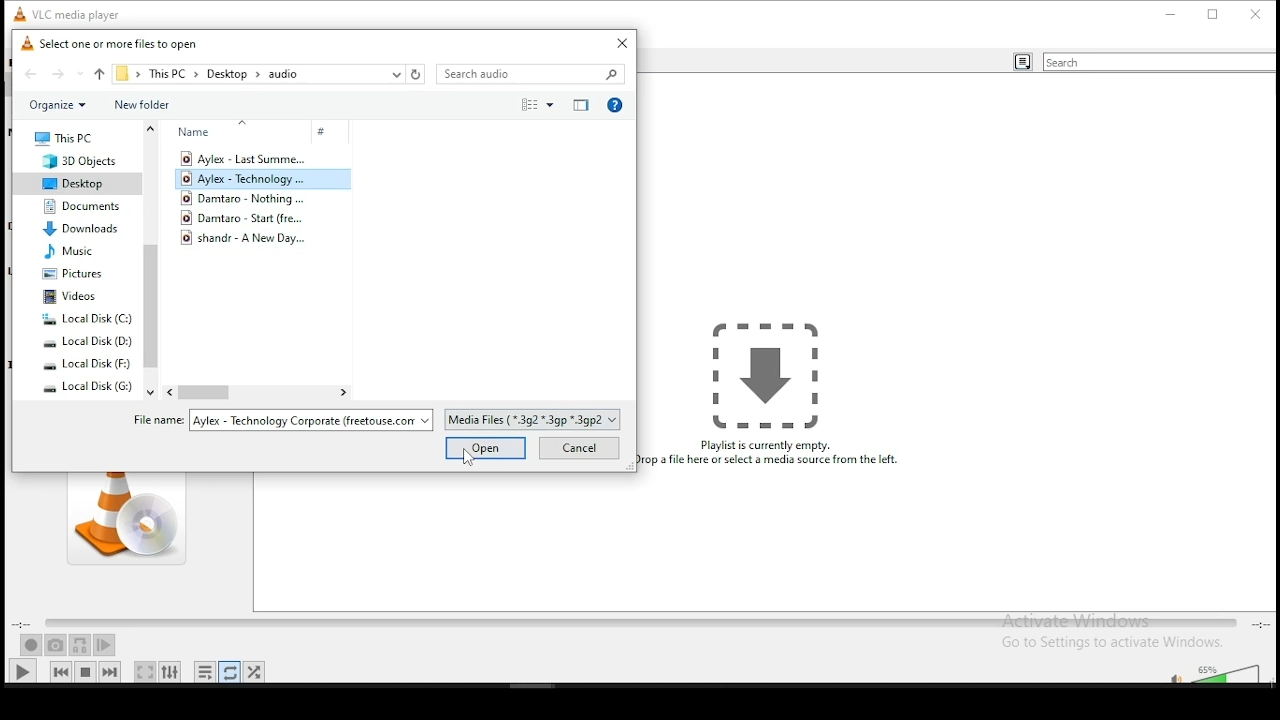  What do you see at coordinates (469, 459) in the screenshot?
I see `Cursor` at bounding box center [469, 459].